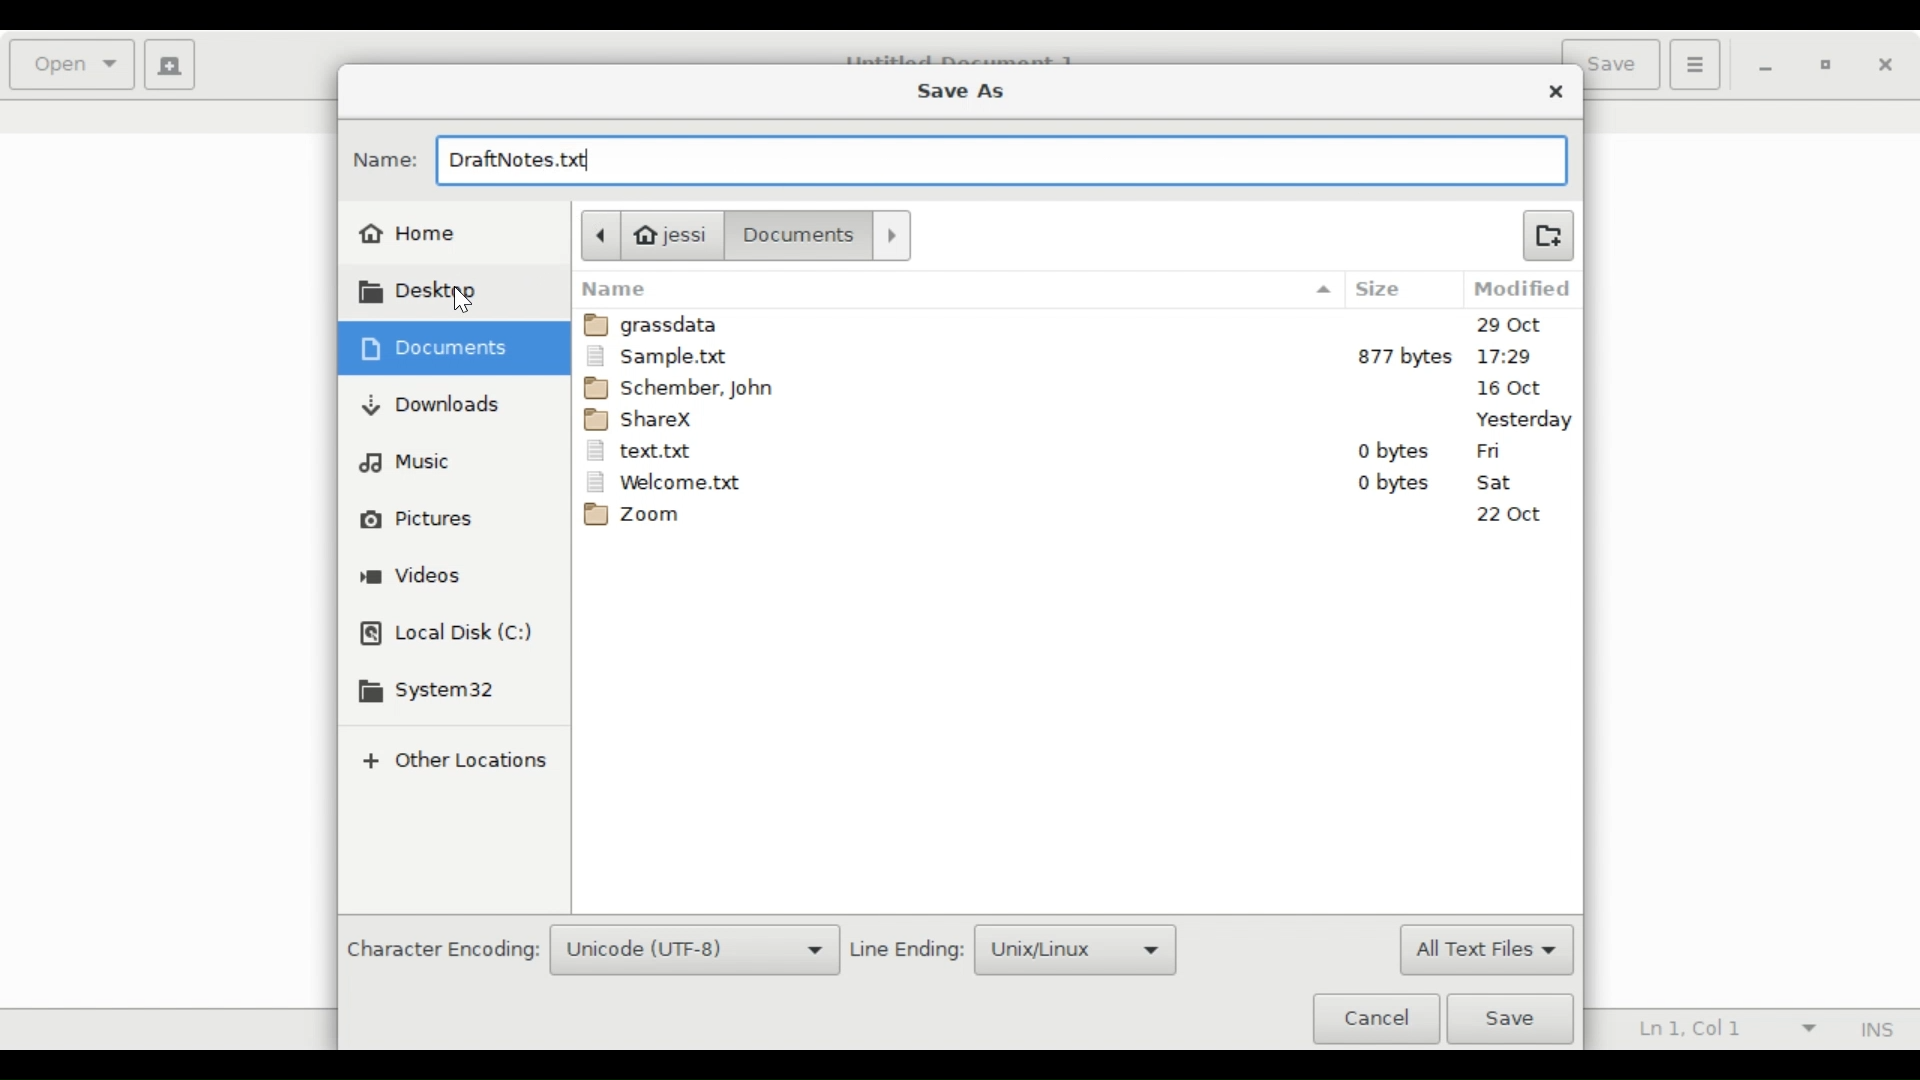 The height and width of the screenshot is (1080, 1920). What do you see at coordinates (1079, 325) in the screenshot?
I see `grassdata 29 Oct` at bounding box center [1079, 325].